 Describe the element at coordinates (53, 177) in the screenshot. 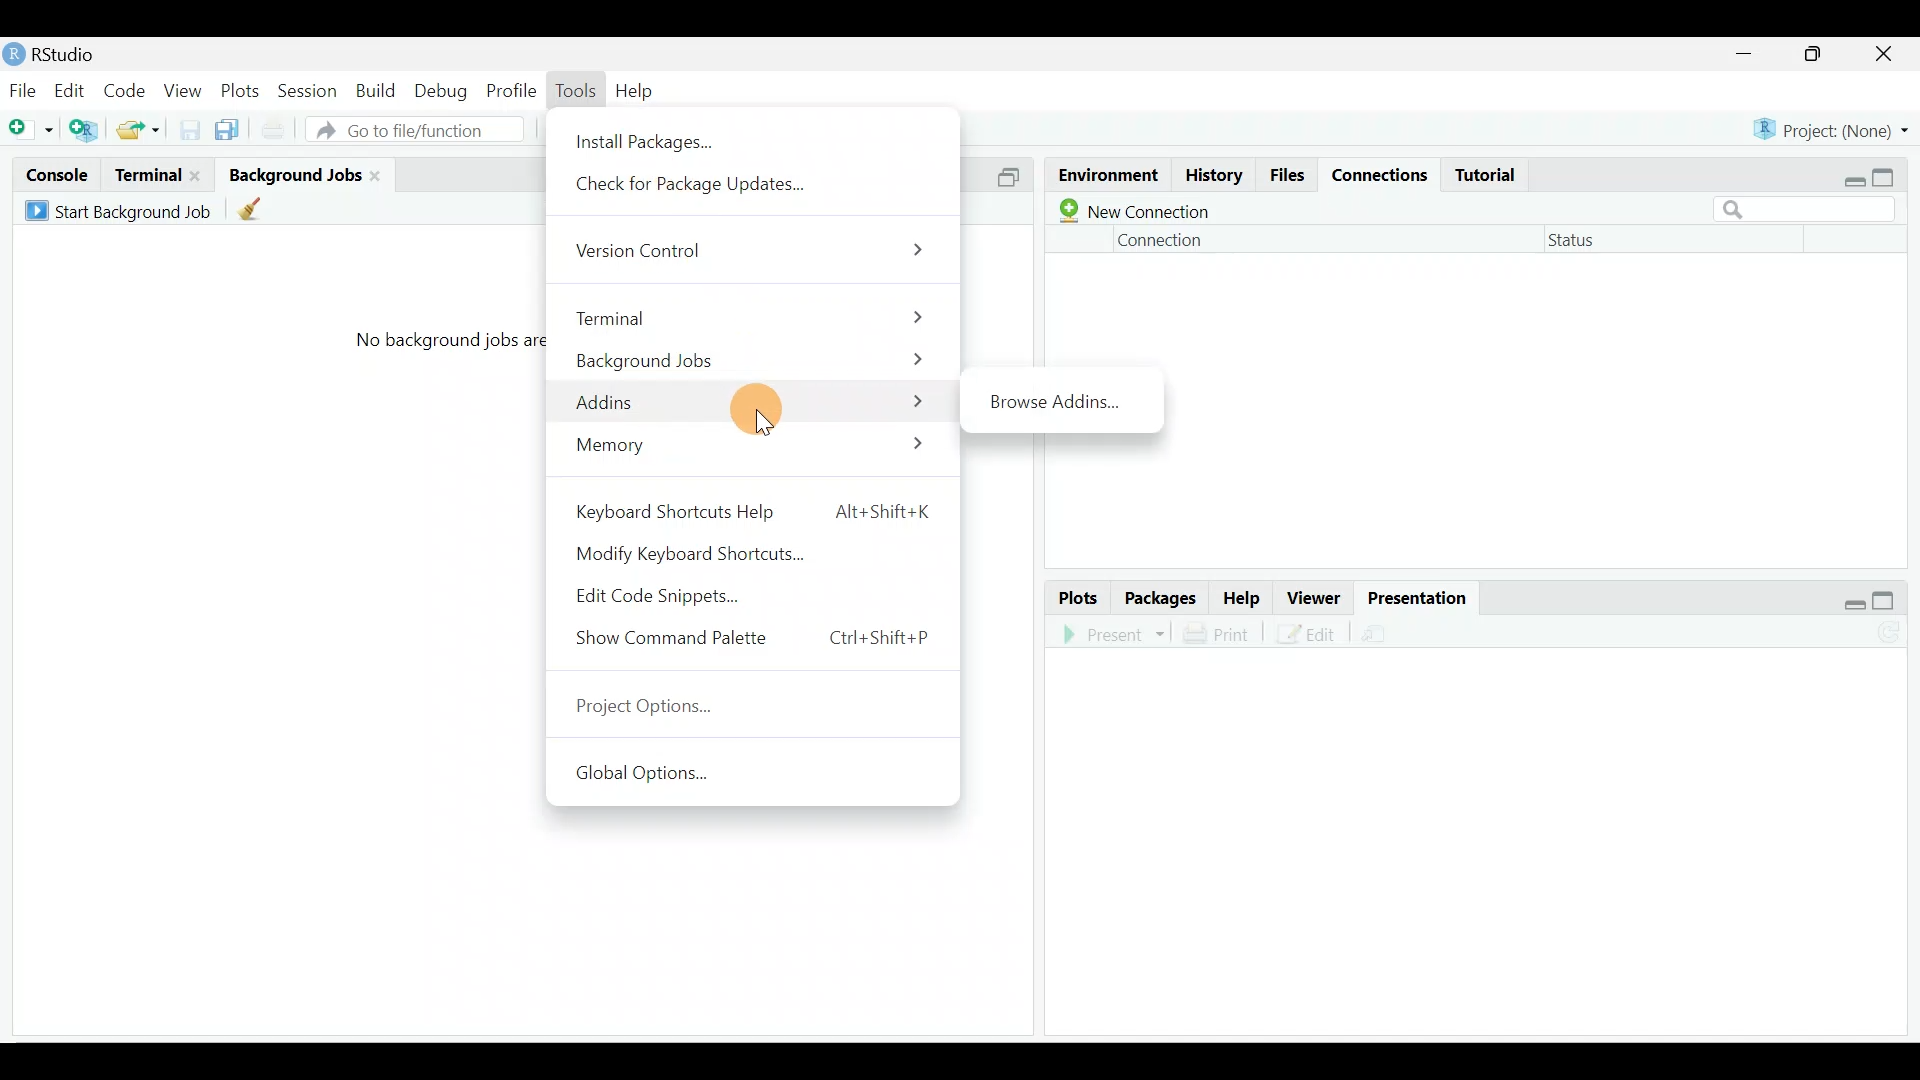

I see `Console` at that location.